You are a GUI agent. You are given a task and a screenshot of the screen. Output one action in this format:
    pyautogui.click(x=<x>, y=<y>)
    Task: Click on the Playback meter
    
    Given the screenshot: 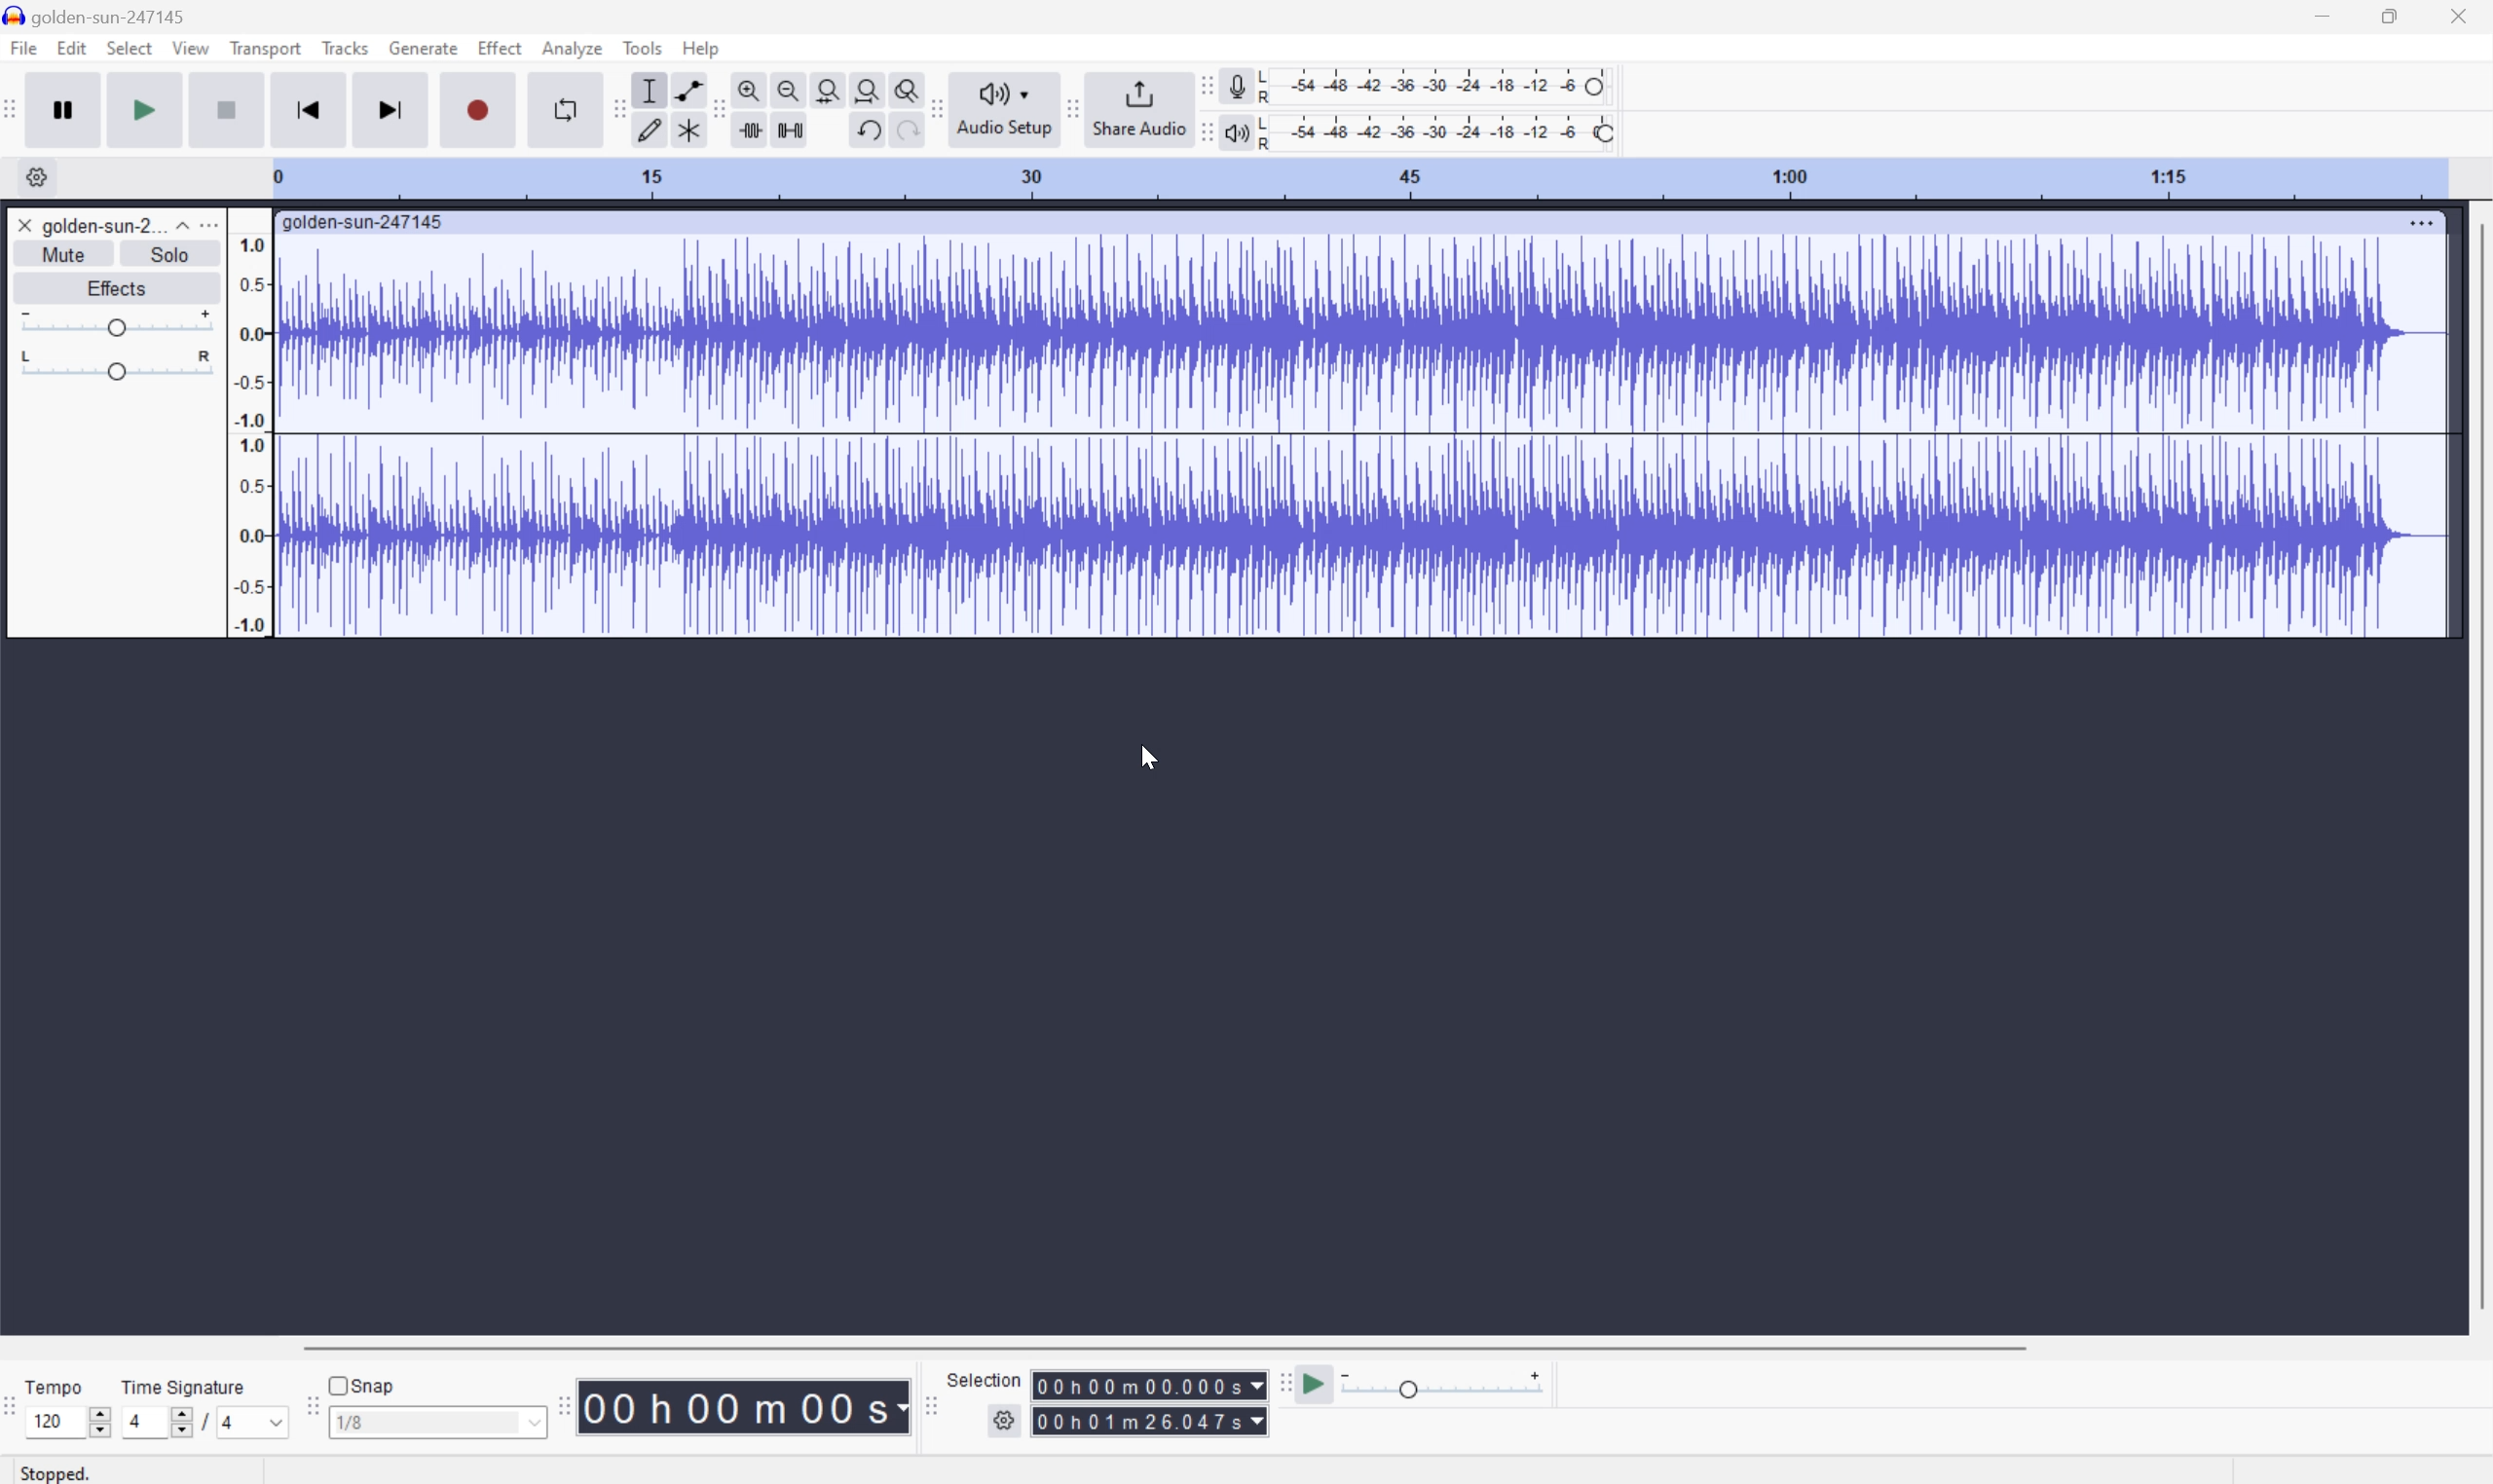 What is the action you would take?
    pyautogui.click(x=1236, y=135)
    